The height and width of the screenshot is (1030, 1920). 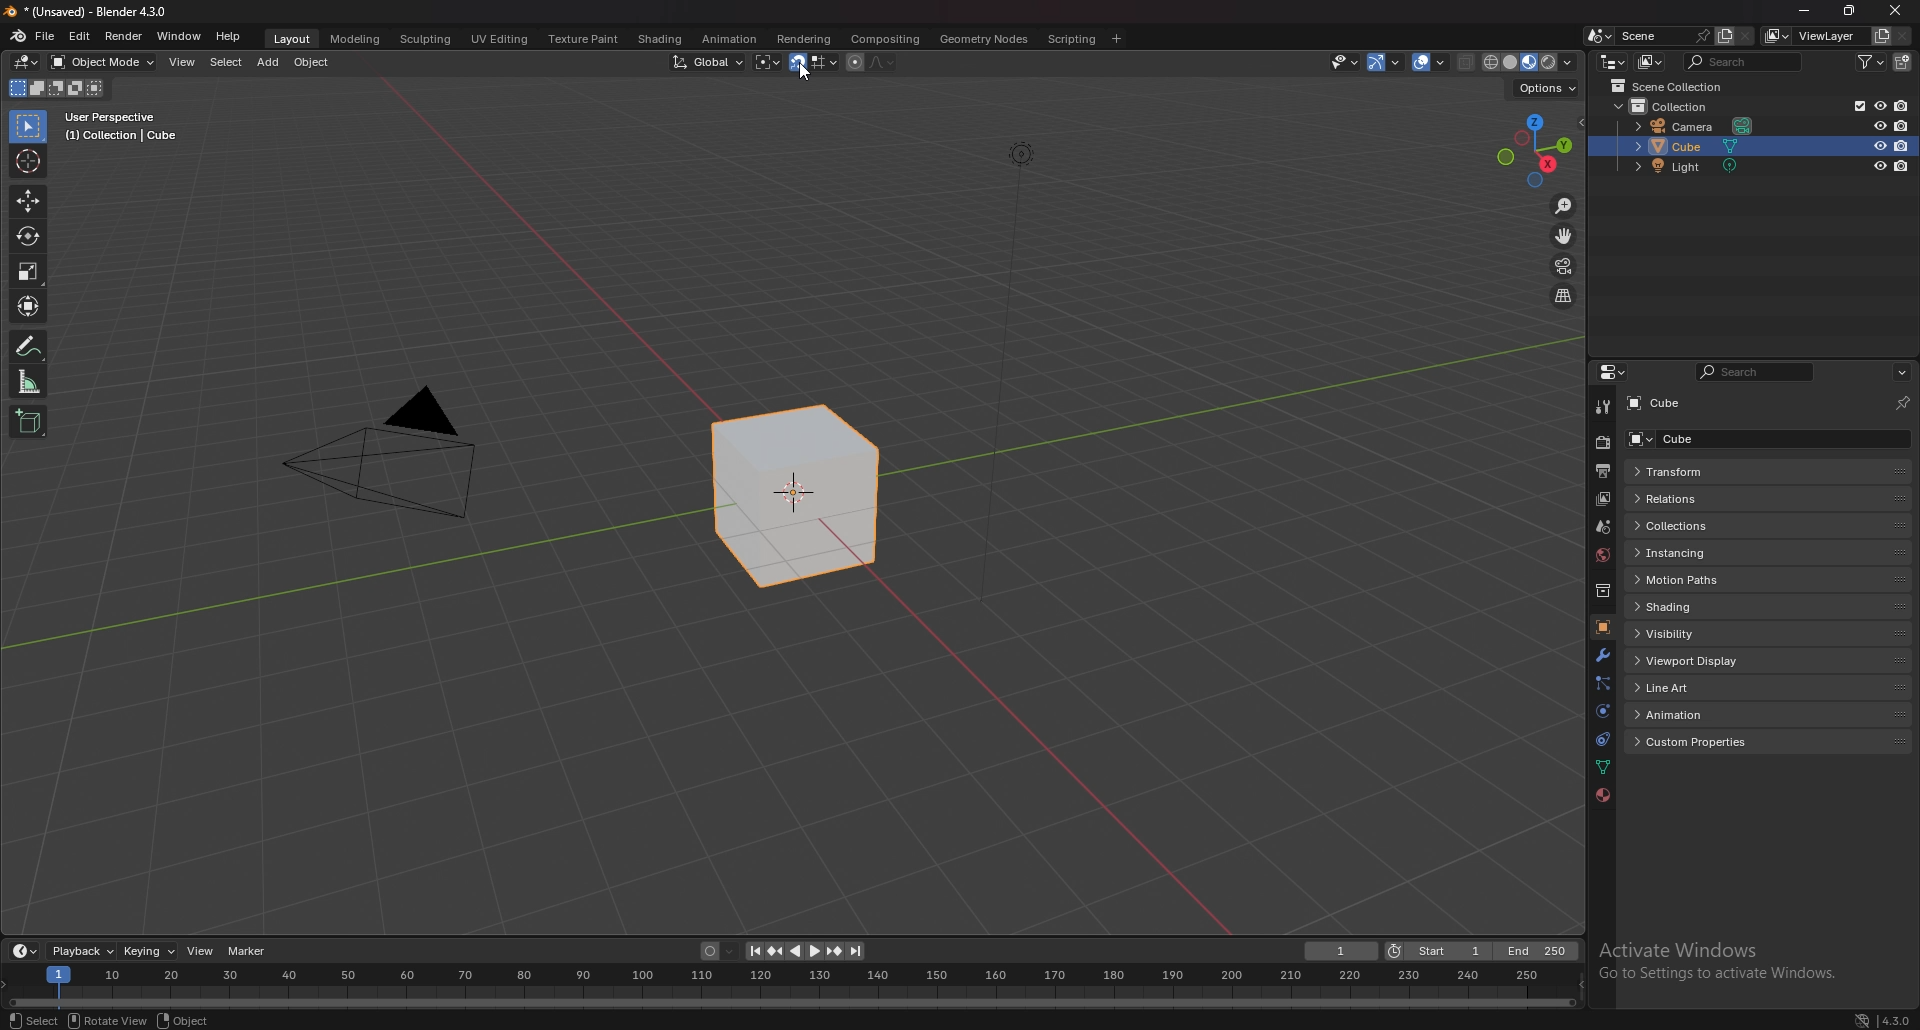 I want to click on sculpting, so click(x=426, y=38).